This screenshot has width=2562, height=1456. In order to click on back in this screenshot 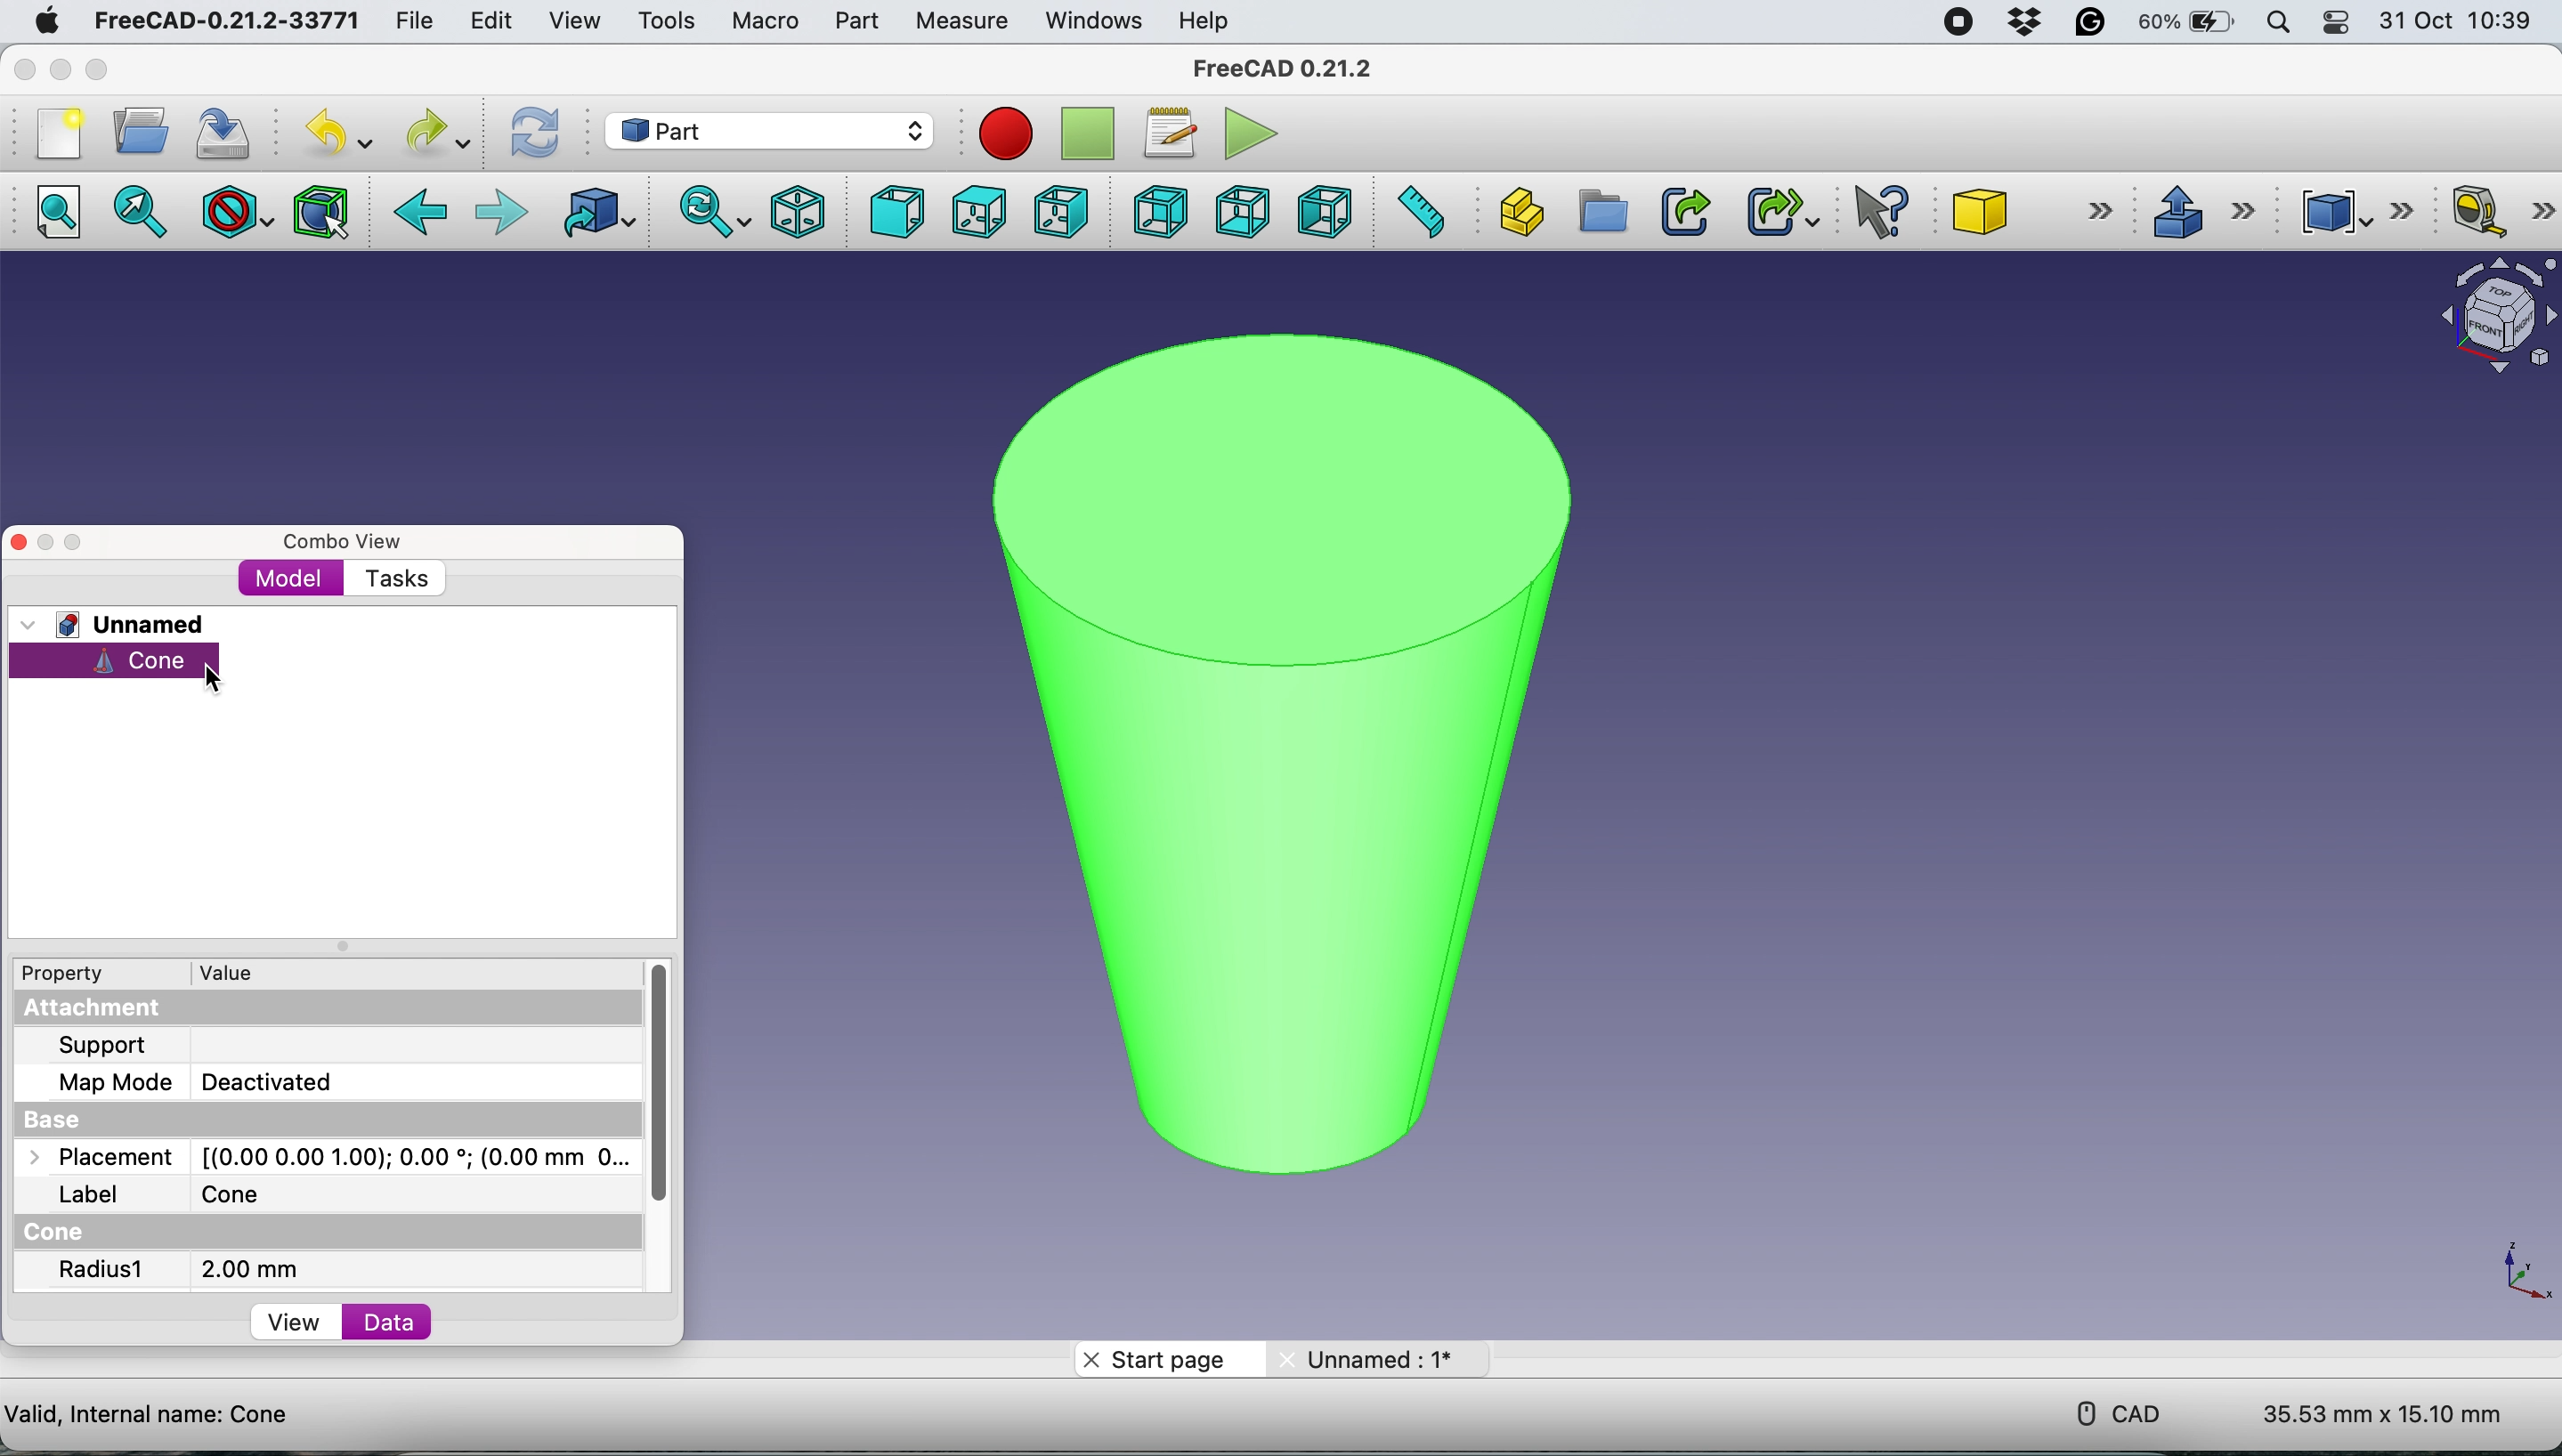, I will do `click(423, 213)`.